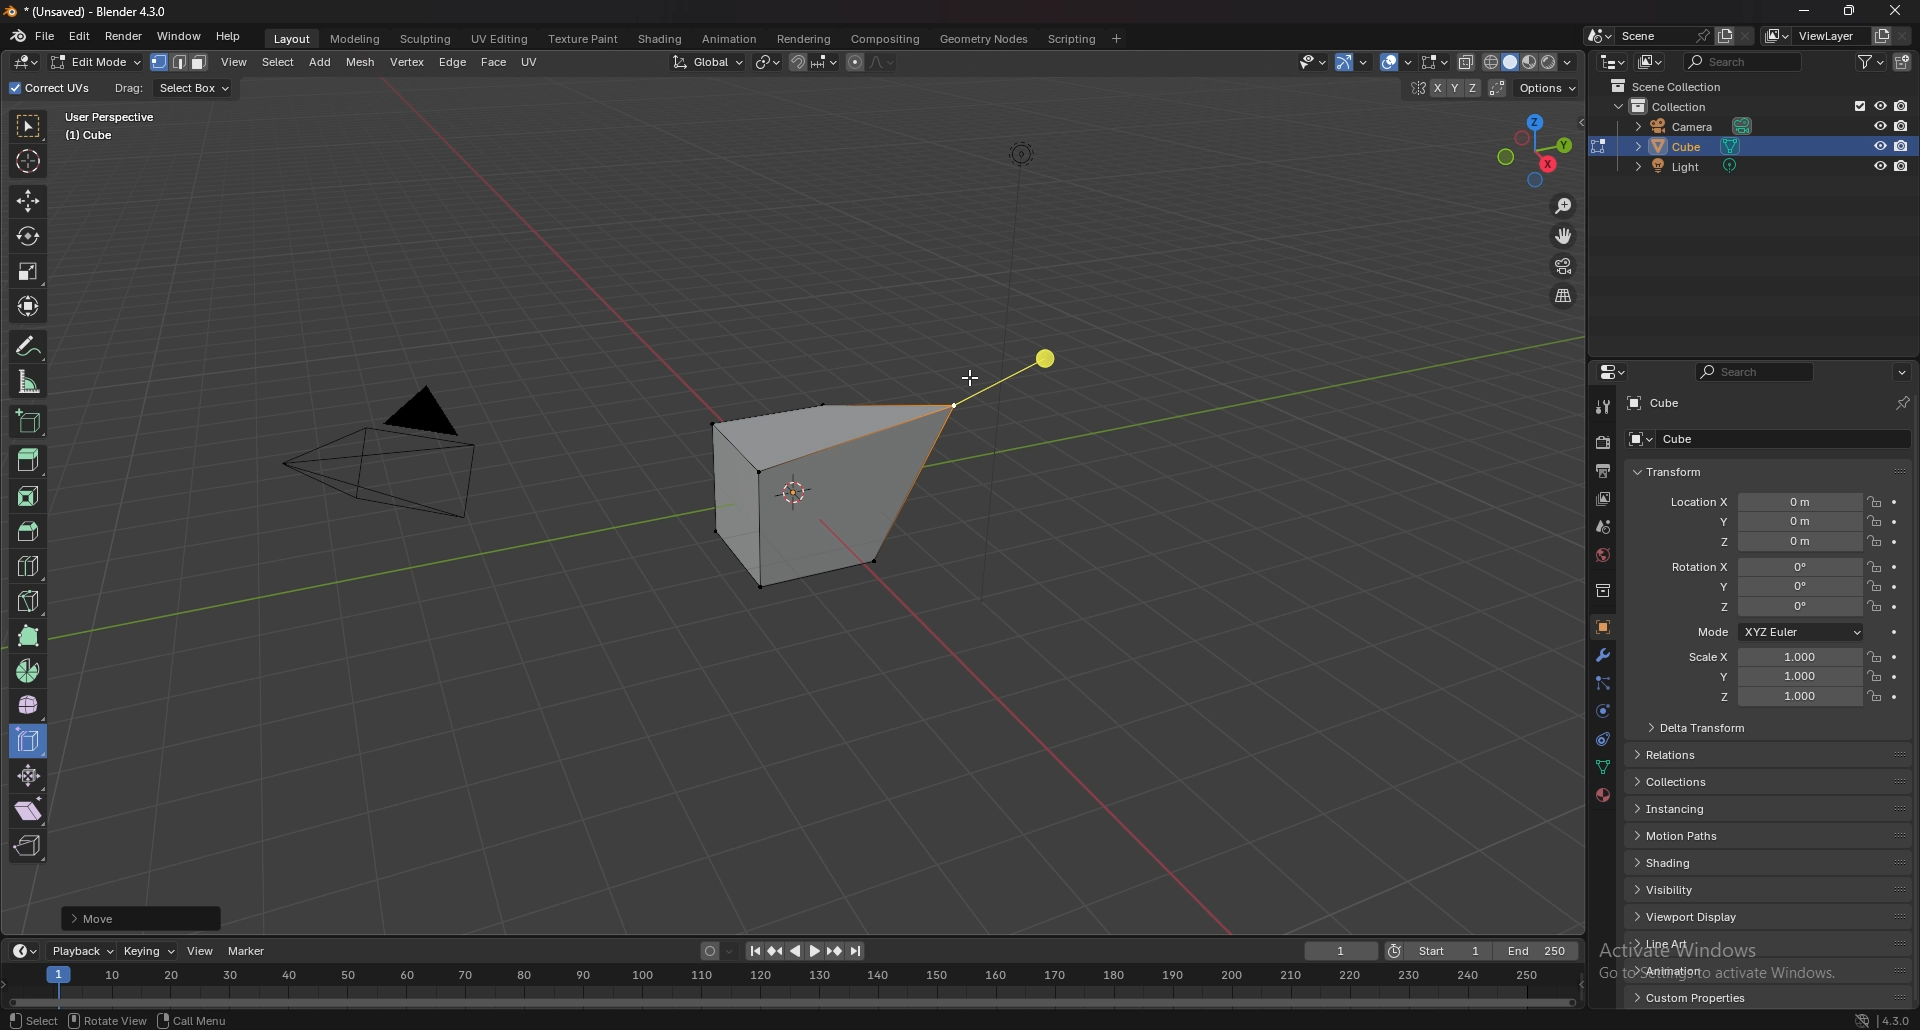 This screenshot has height=1030, width=1920. I want to click on enable mesh symmetry, so click(1444, 89).